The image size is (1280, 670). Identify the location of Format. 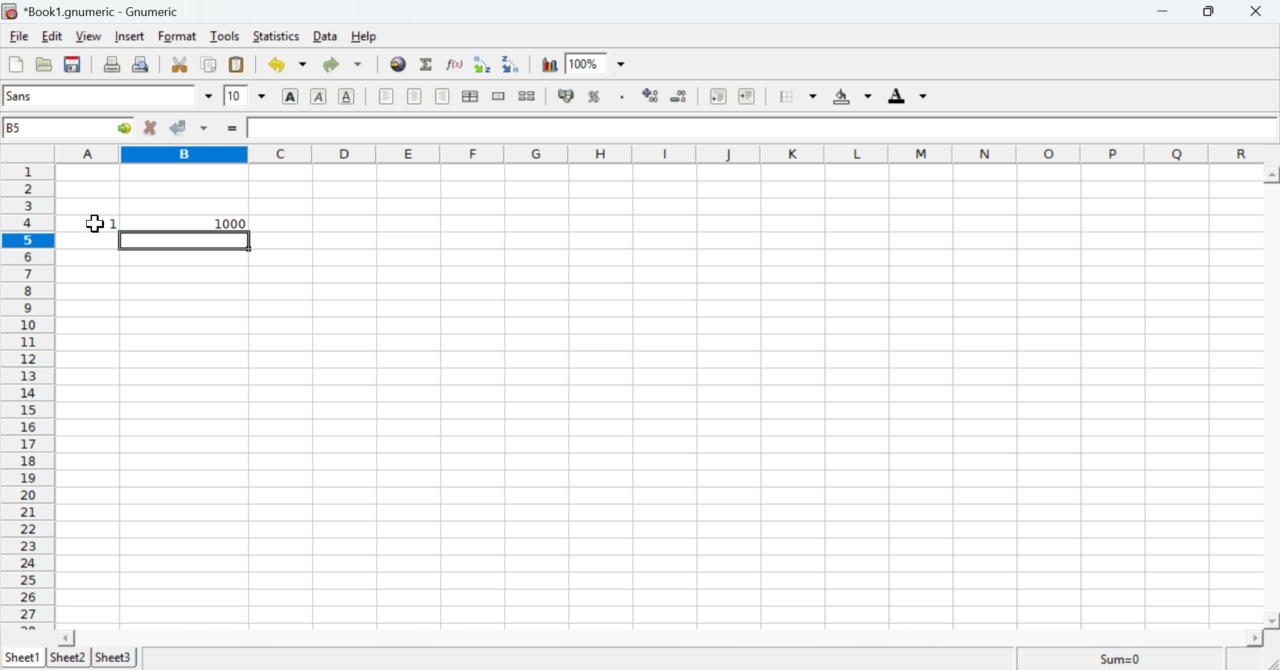
(178, 37).